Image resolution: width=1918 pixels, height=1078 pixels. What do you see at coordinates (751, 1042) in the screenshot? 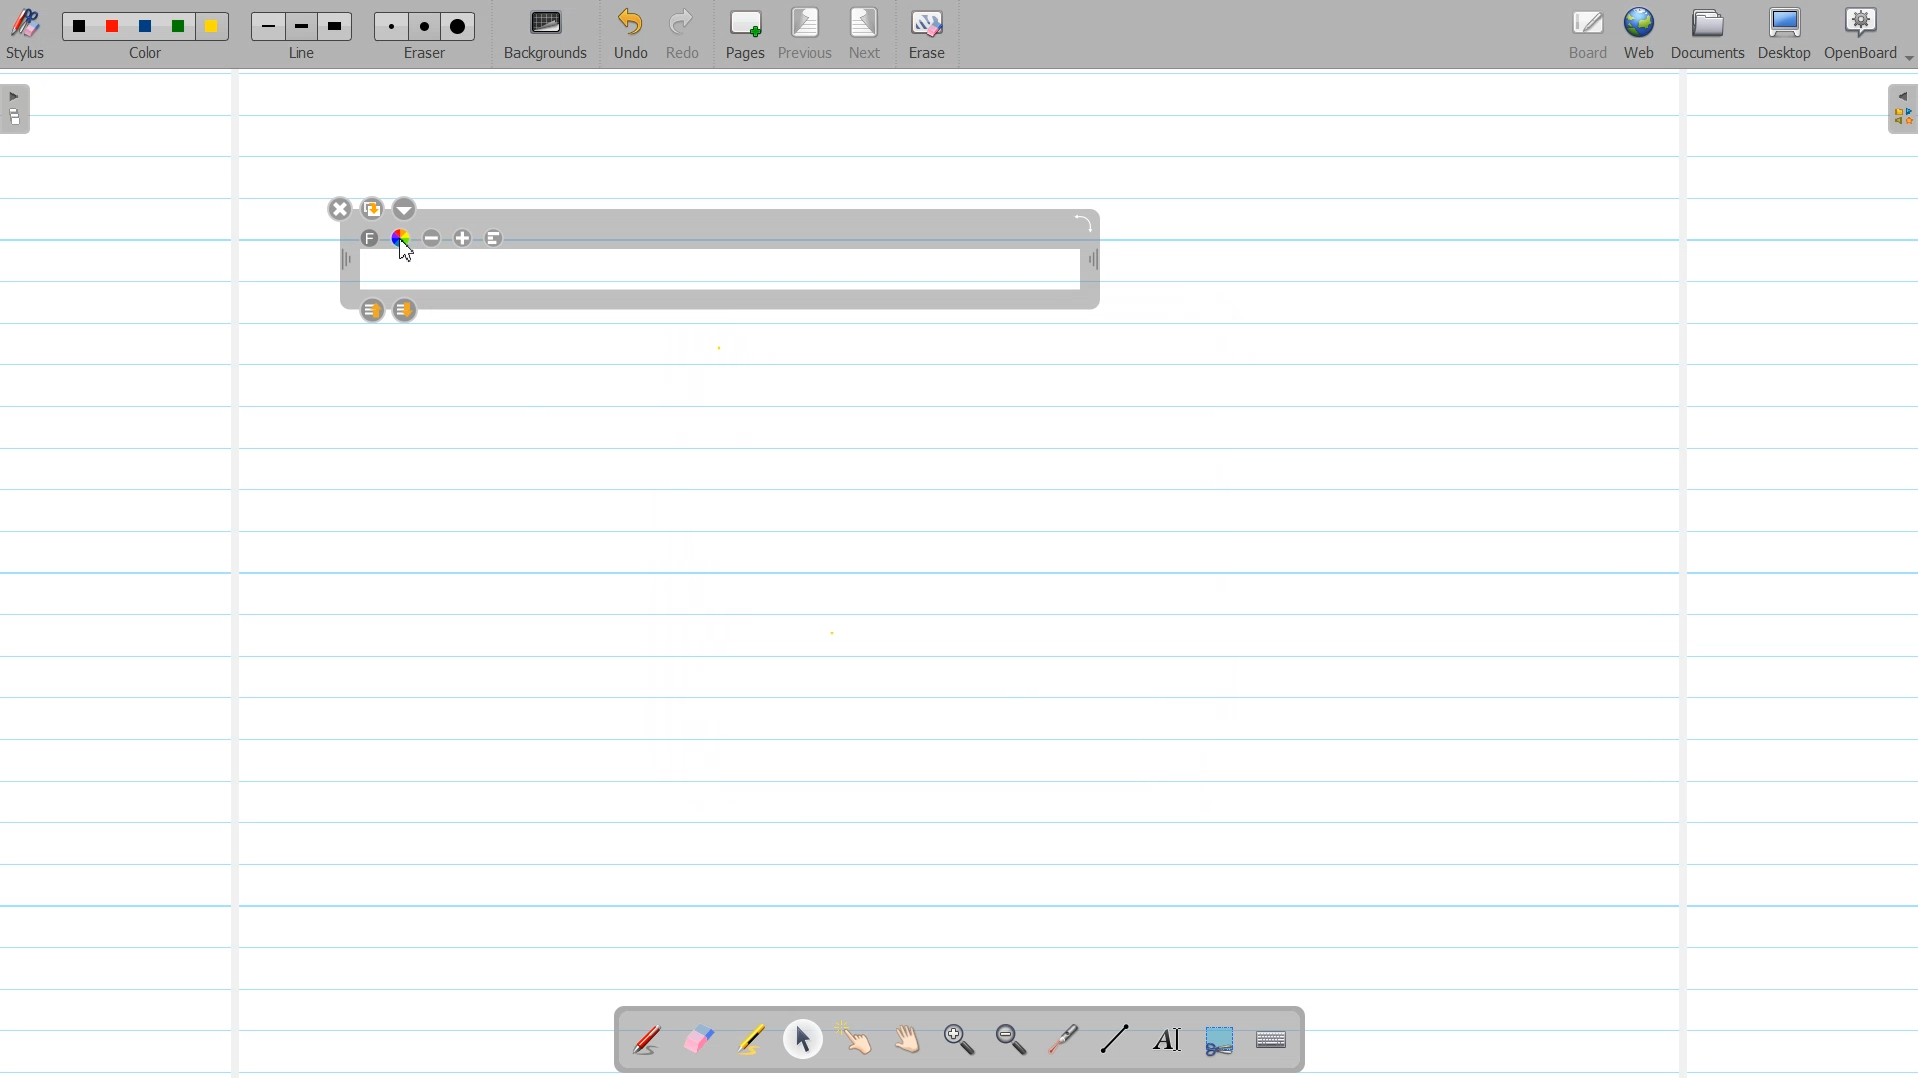
I see `Highlight` at bounding box center [751, 1042].